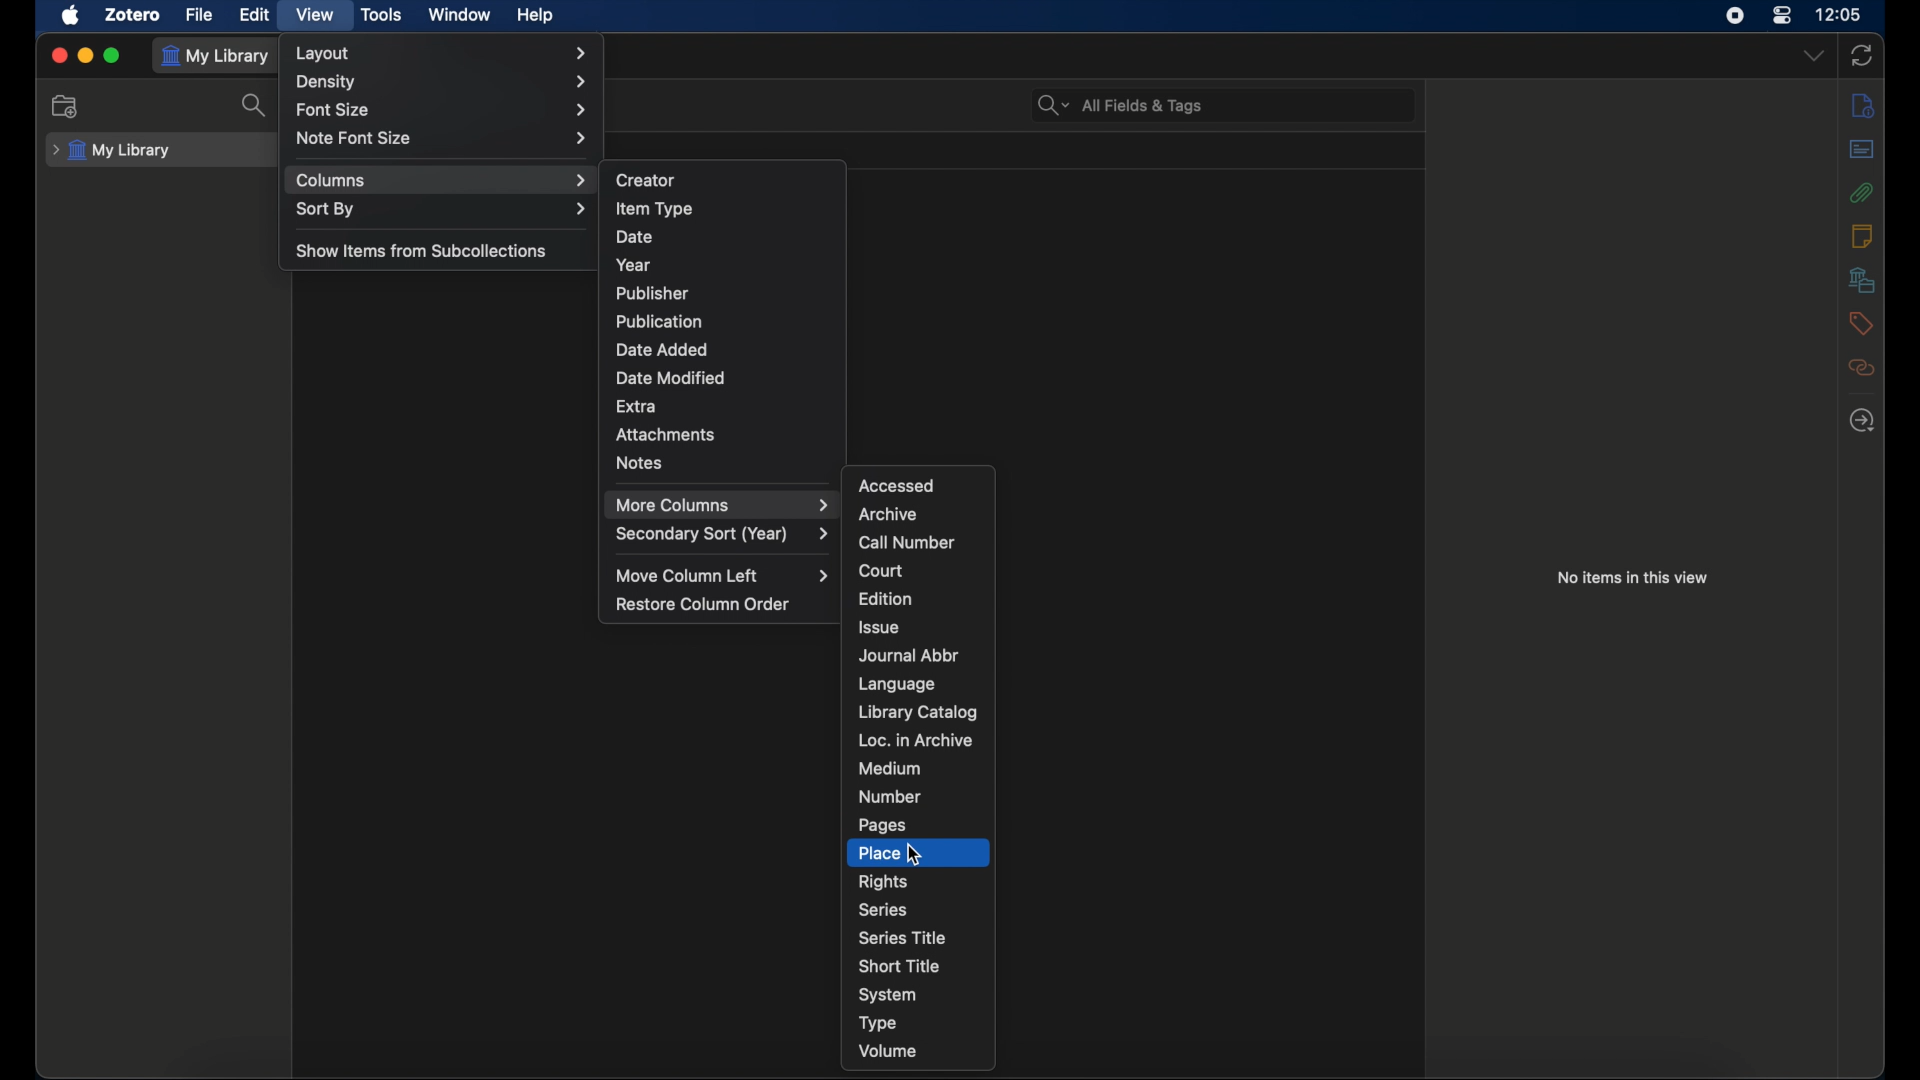 Image resolution: width=1920 pixels, height=1080 pixels. What do you see at coordinates (889, 1050) in the screenshot?
I see `volume` at bounding box center [889, 1050].